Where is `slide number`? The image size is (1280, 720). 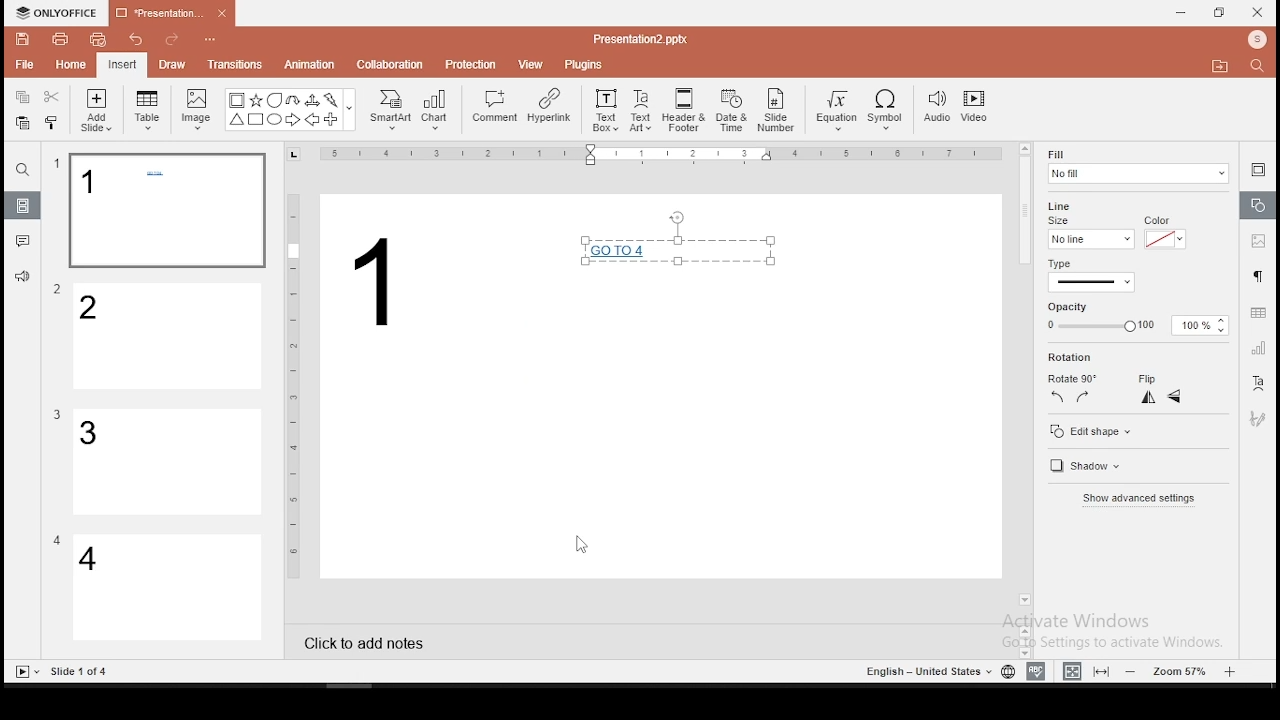
slide number is located at coordinates (777, 110).